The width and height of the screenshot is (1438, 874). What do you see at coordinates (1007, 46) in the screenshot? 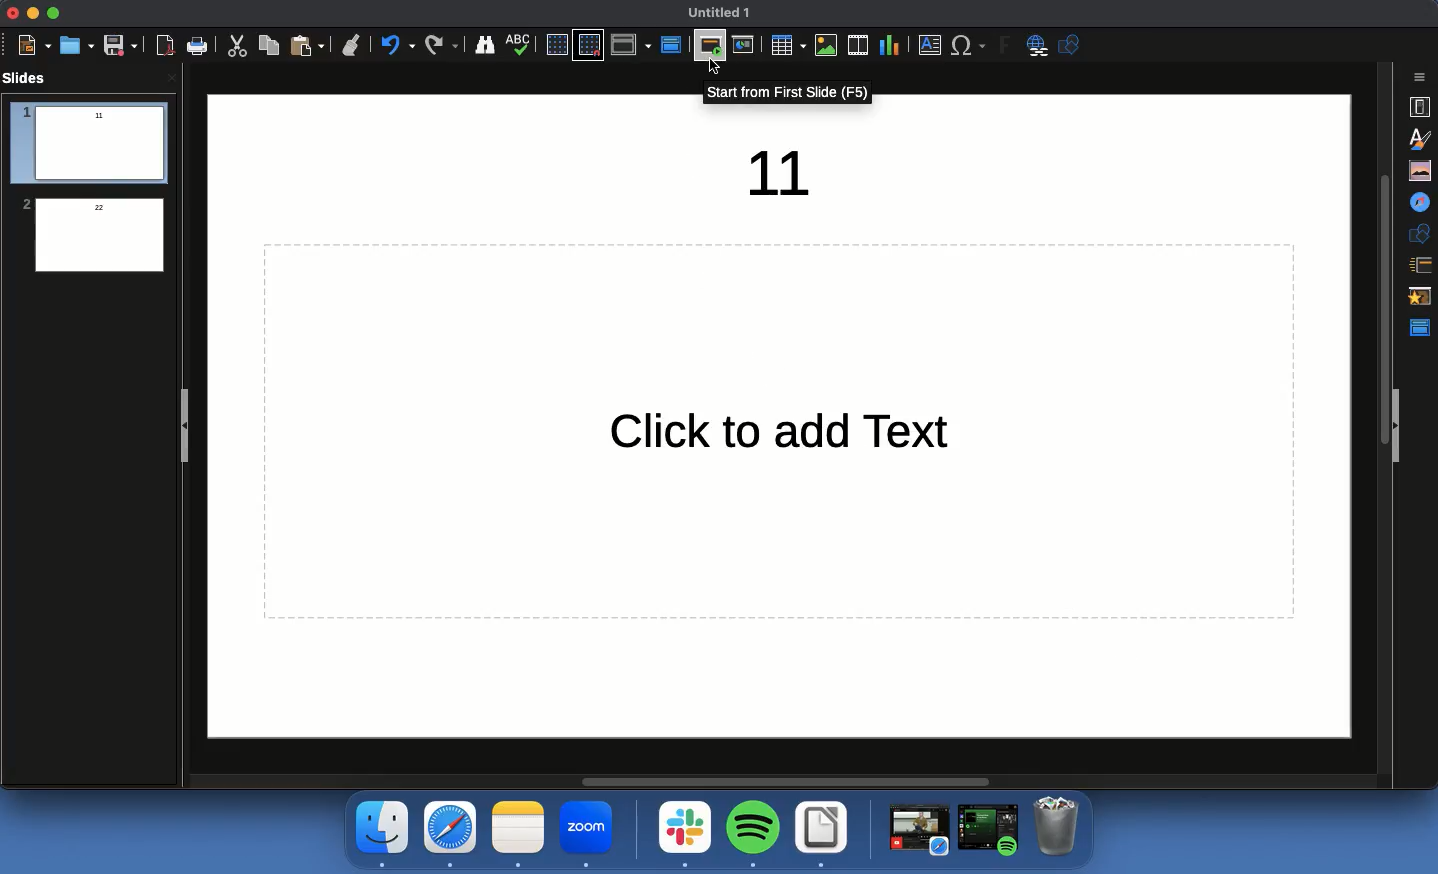
I see `Fontwork` at bounding box center [1007, 46].